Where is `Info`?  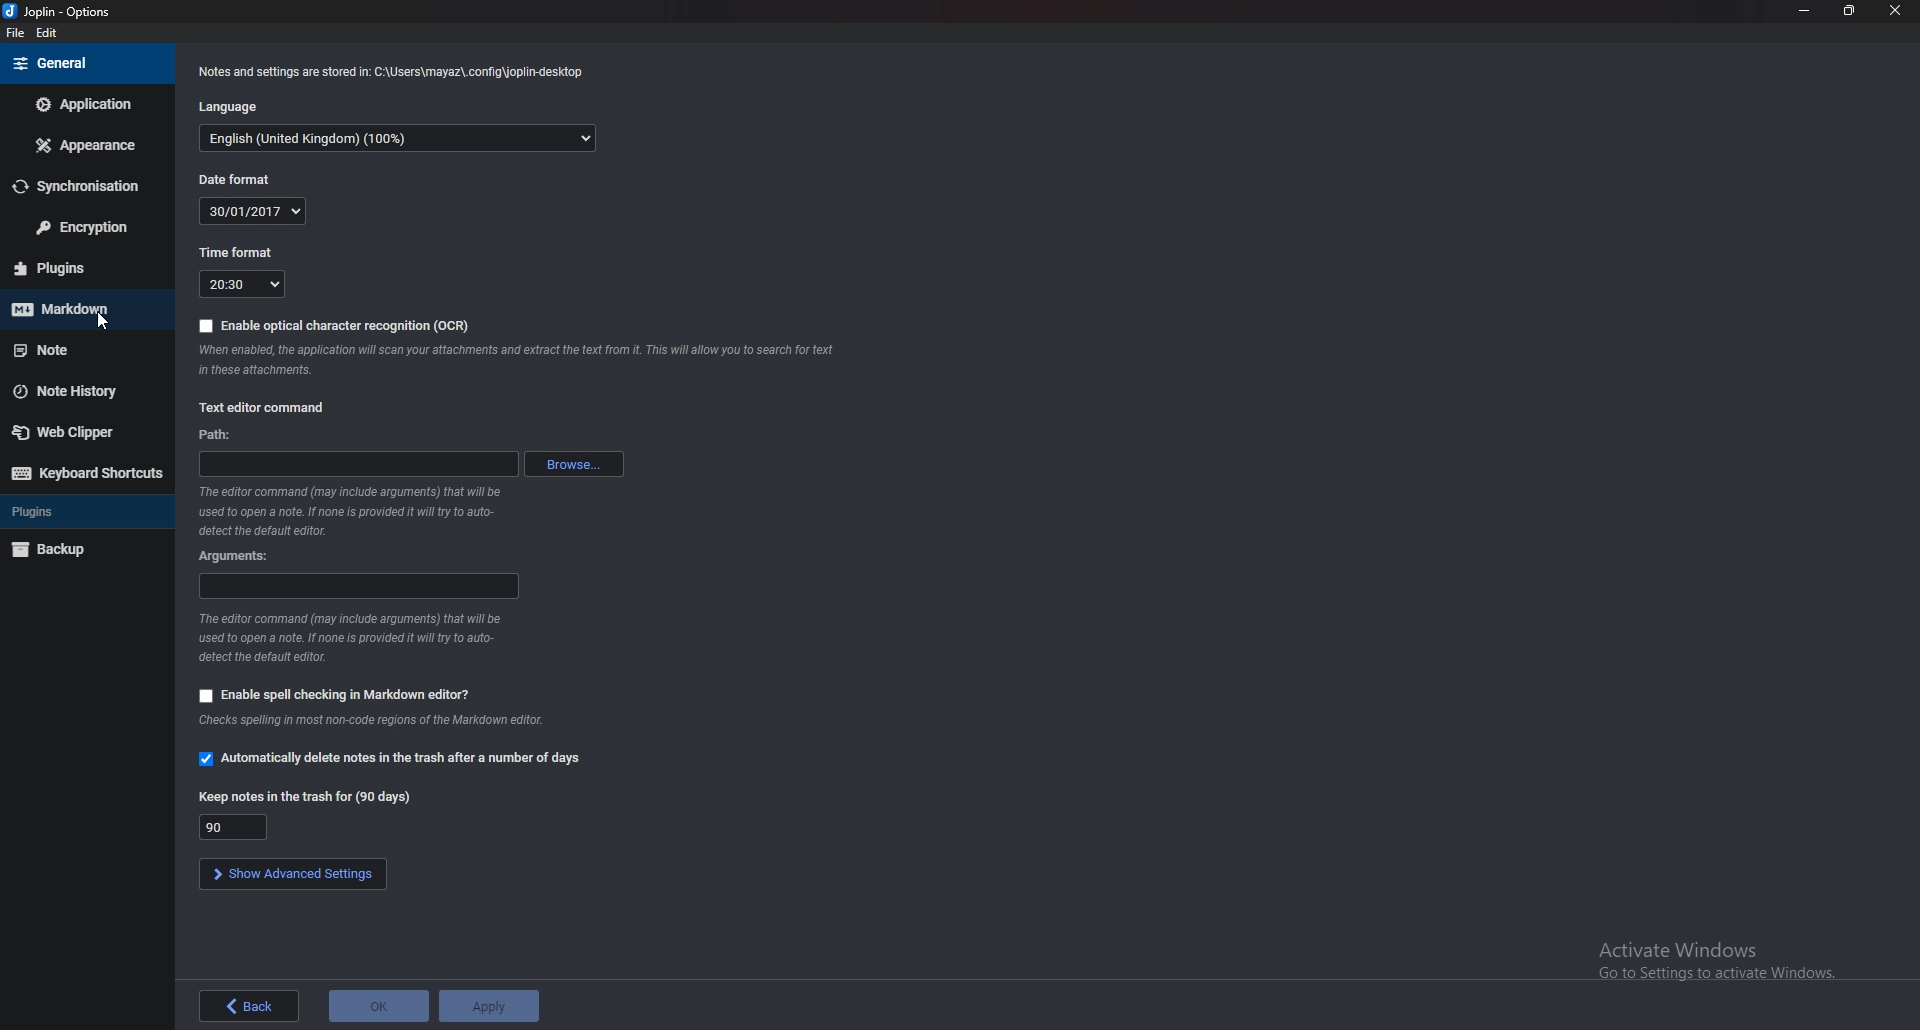
Info is located at coordinates (373, 721).